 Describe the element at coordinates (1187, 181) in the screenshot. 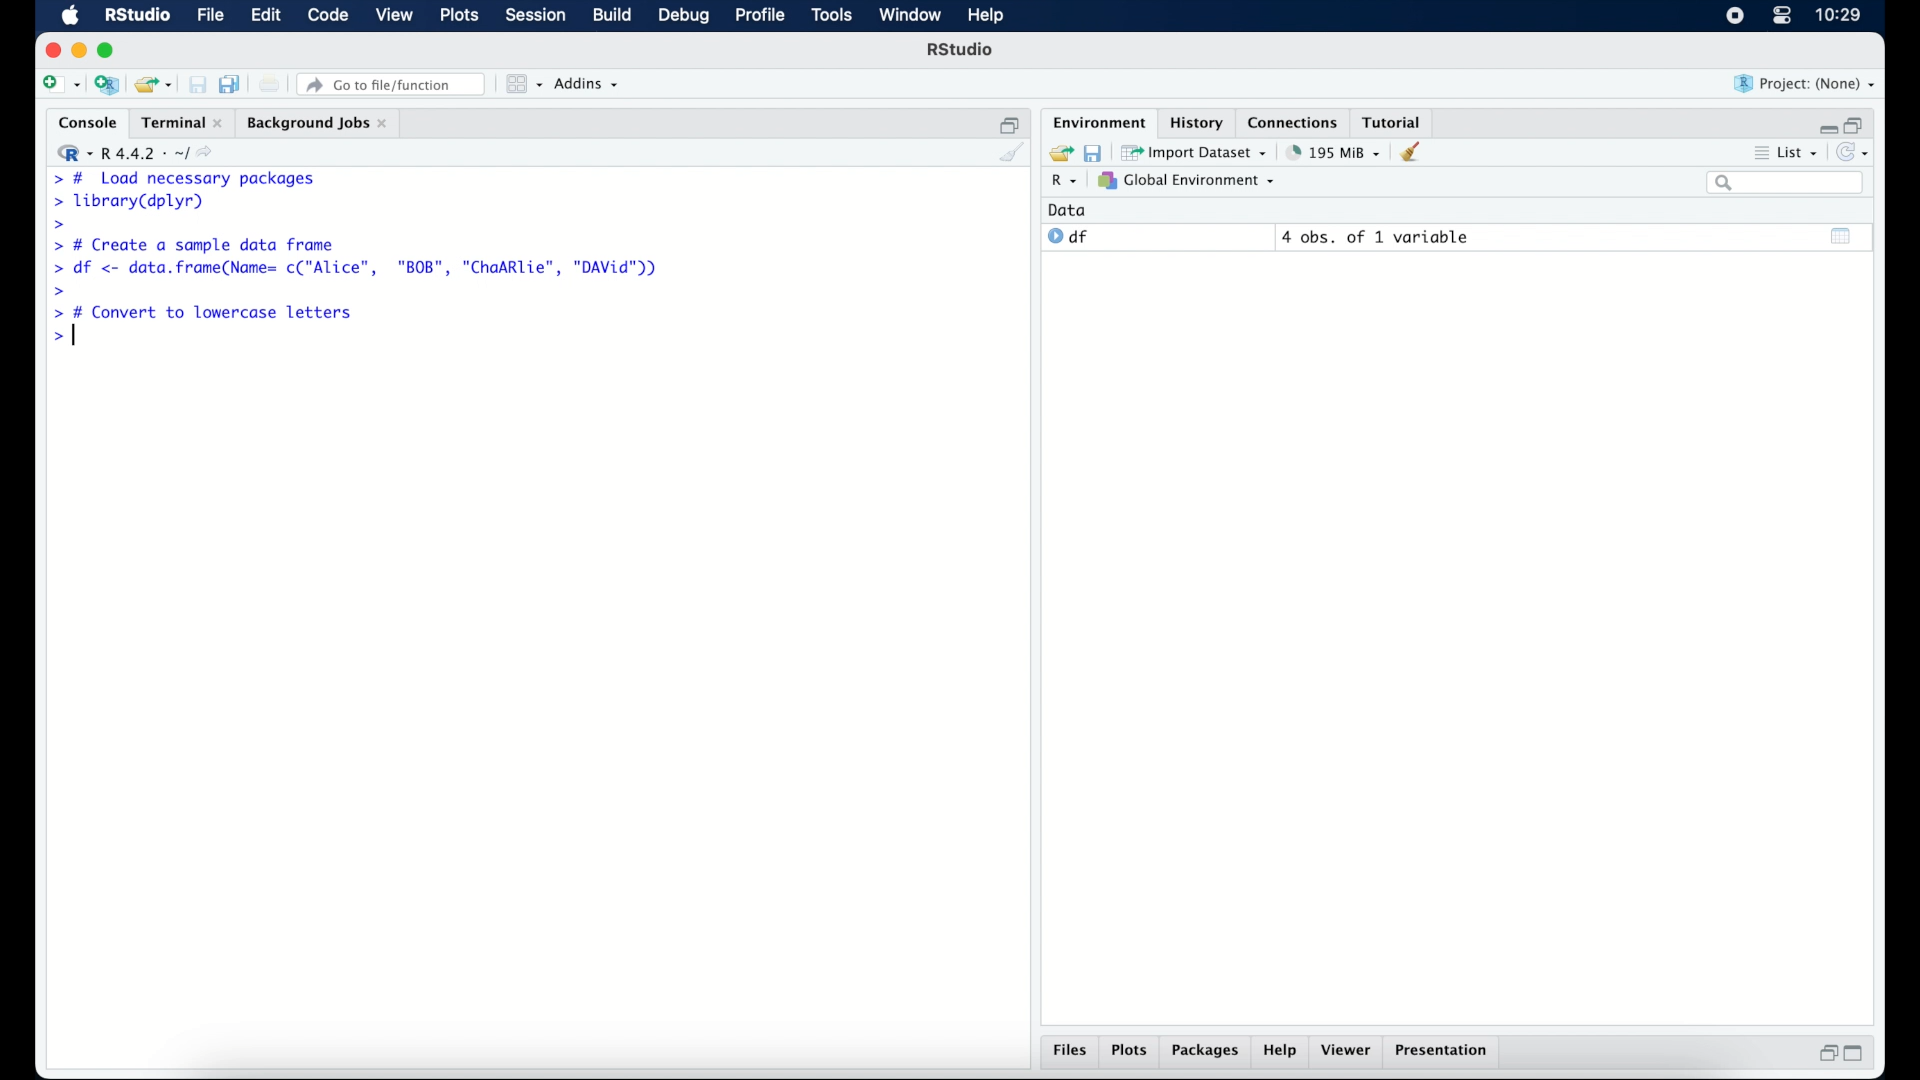

I see `global environment` at that location.